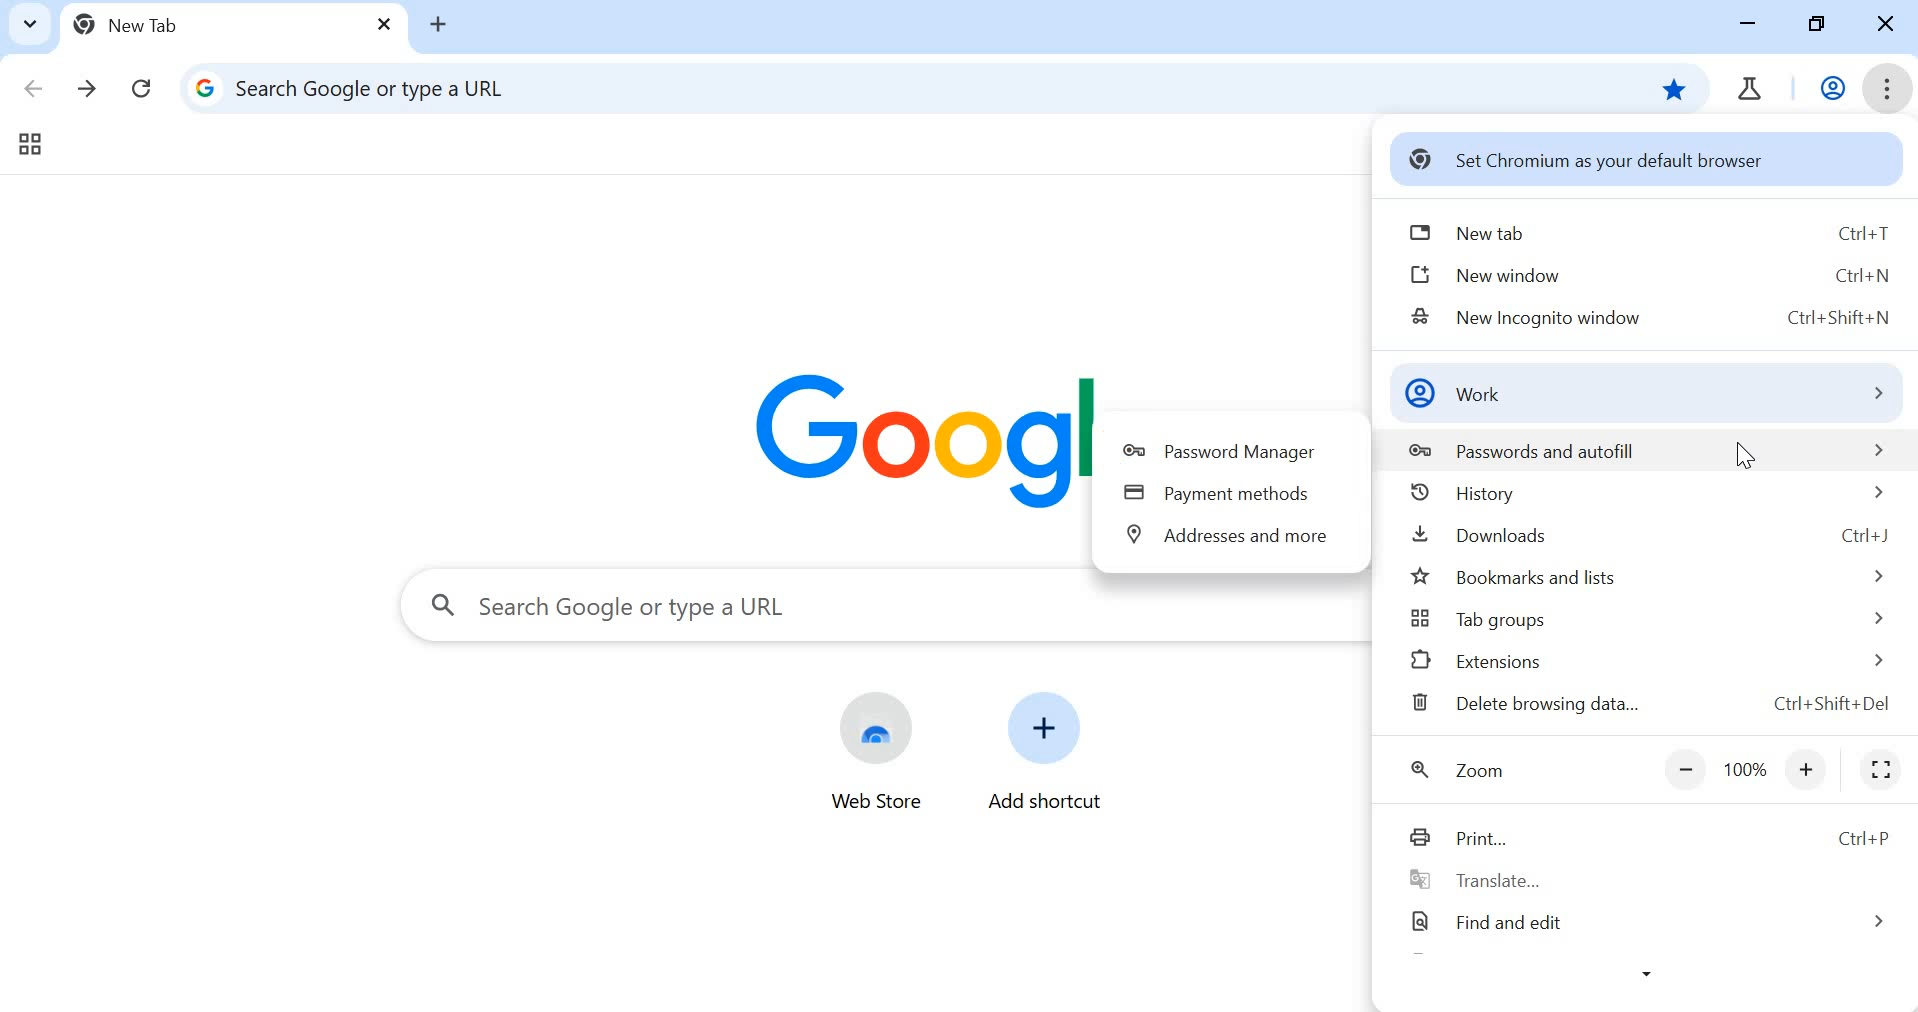  What do you see at coordinates (1642, 395) in the screenshot?
I see `work` at bounding box center [1642, 395].